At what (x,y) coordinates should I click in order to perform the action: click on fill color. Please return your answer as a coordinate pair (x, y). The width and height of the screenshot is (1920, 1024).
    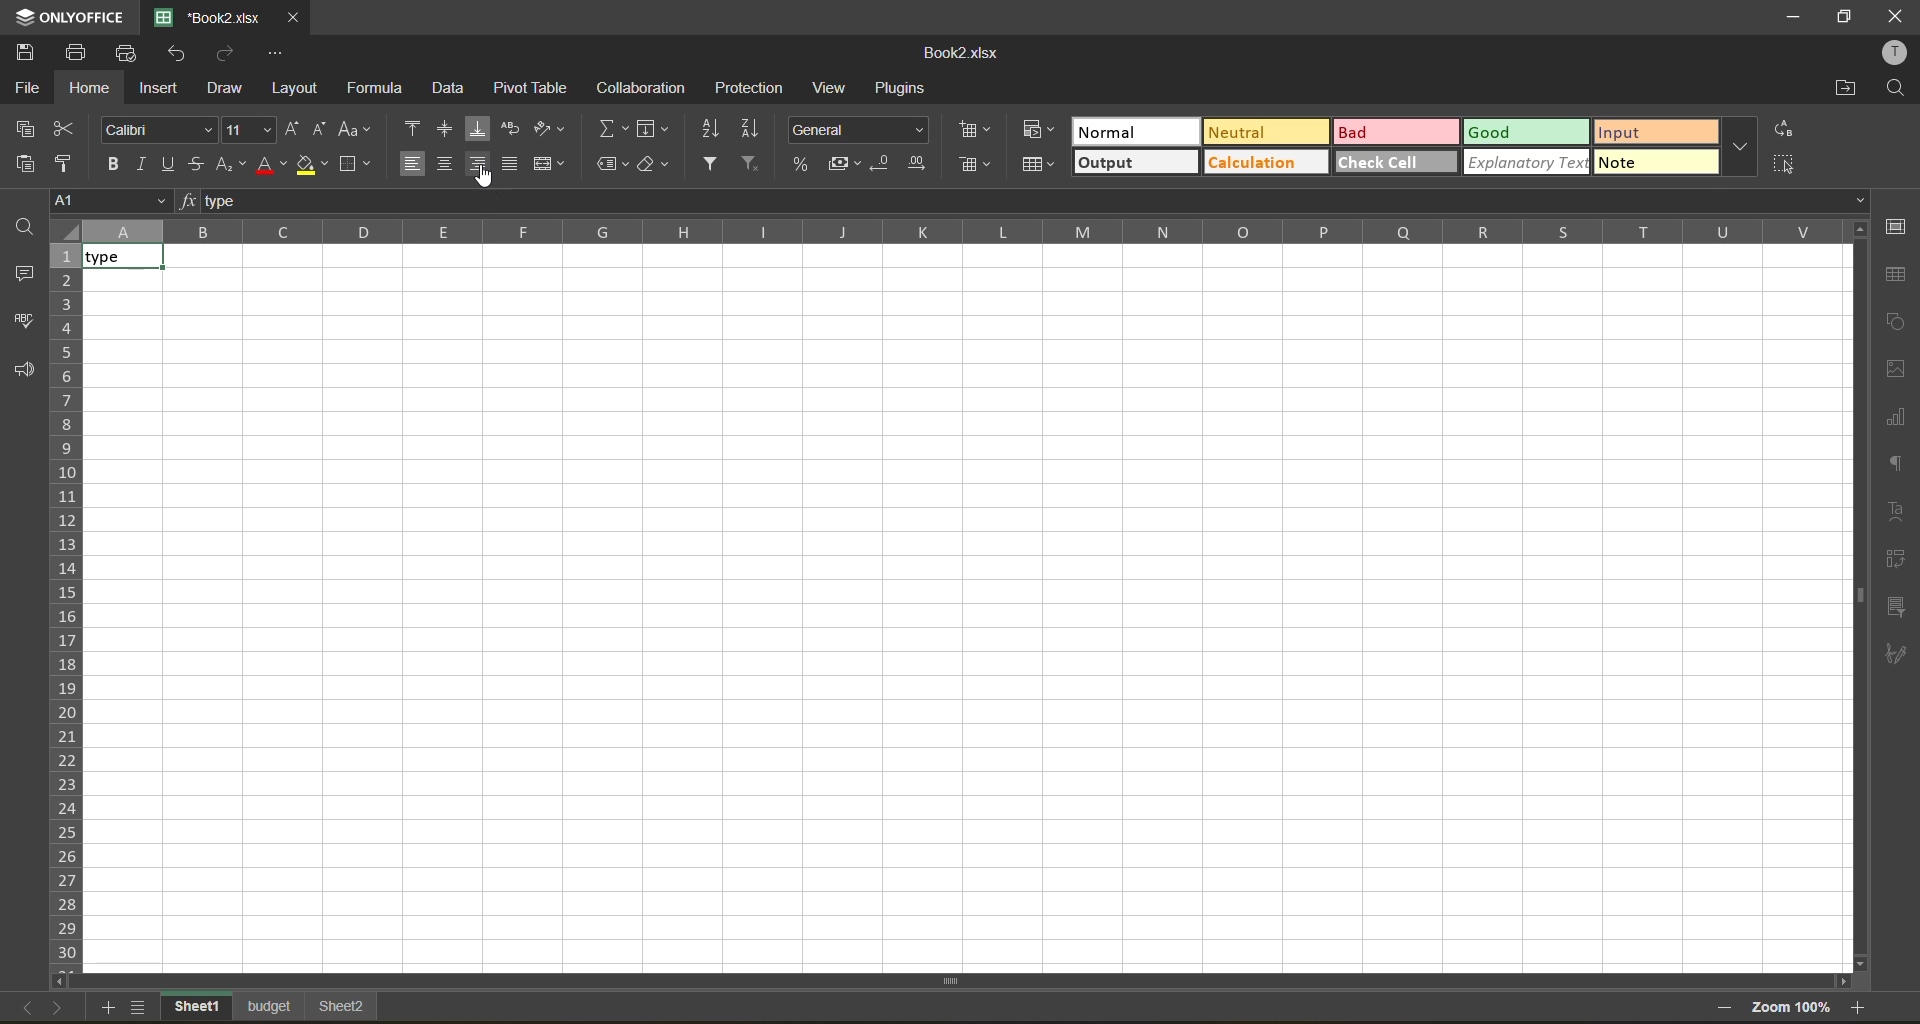
    Looking at the image, I should click on (311, 166).